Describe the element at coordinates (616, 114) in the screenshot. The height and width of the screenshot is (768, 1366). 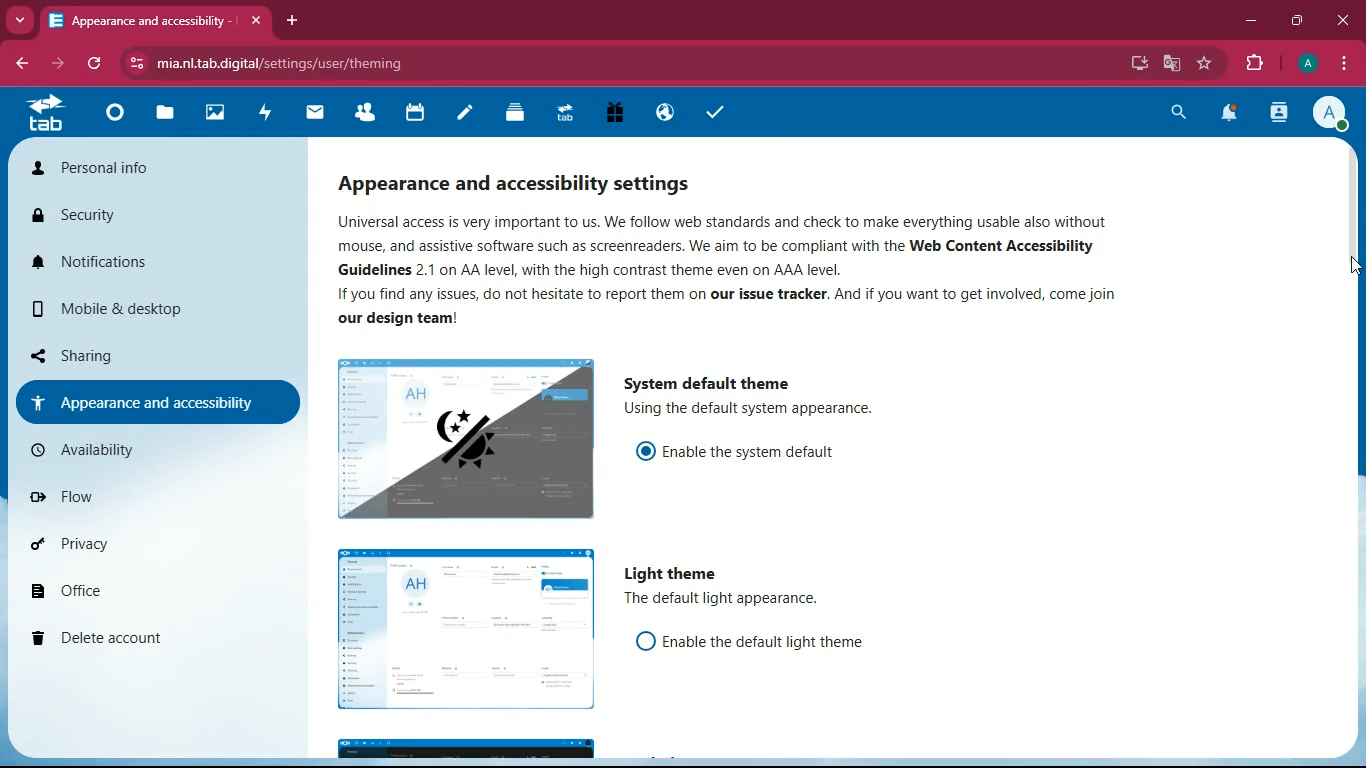
I see `gift` at that location.